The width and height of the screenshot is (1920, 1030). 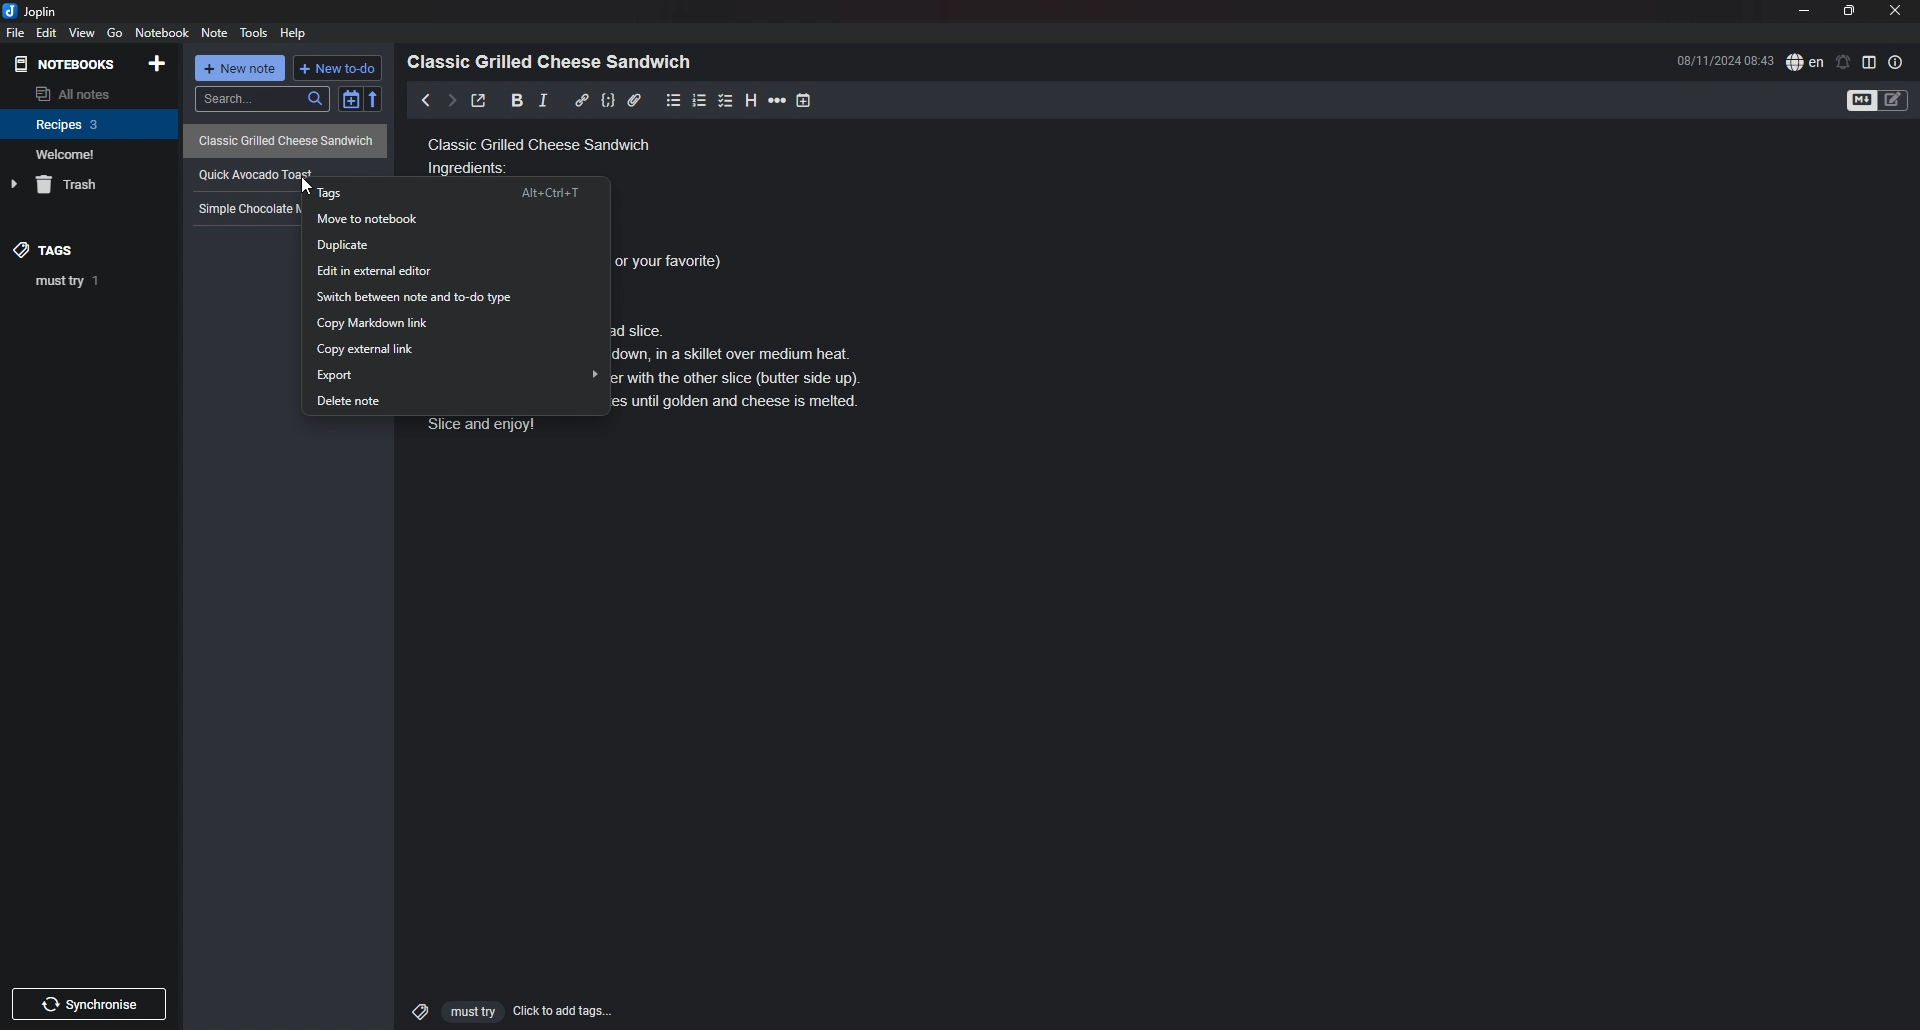 I want to click on recipe, so click(x=248, y=173).